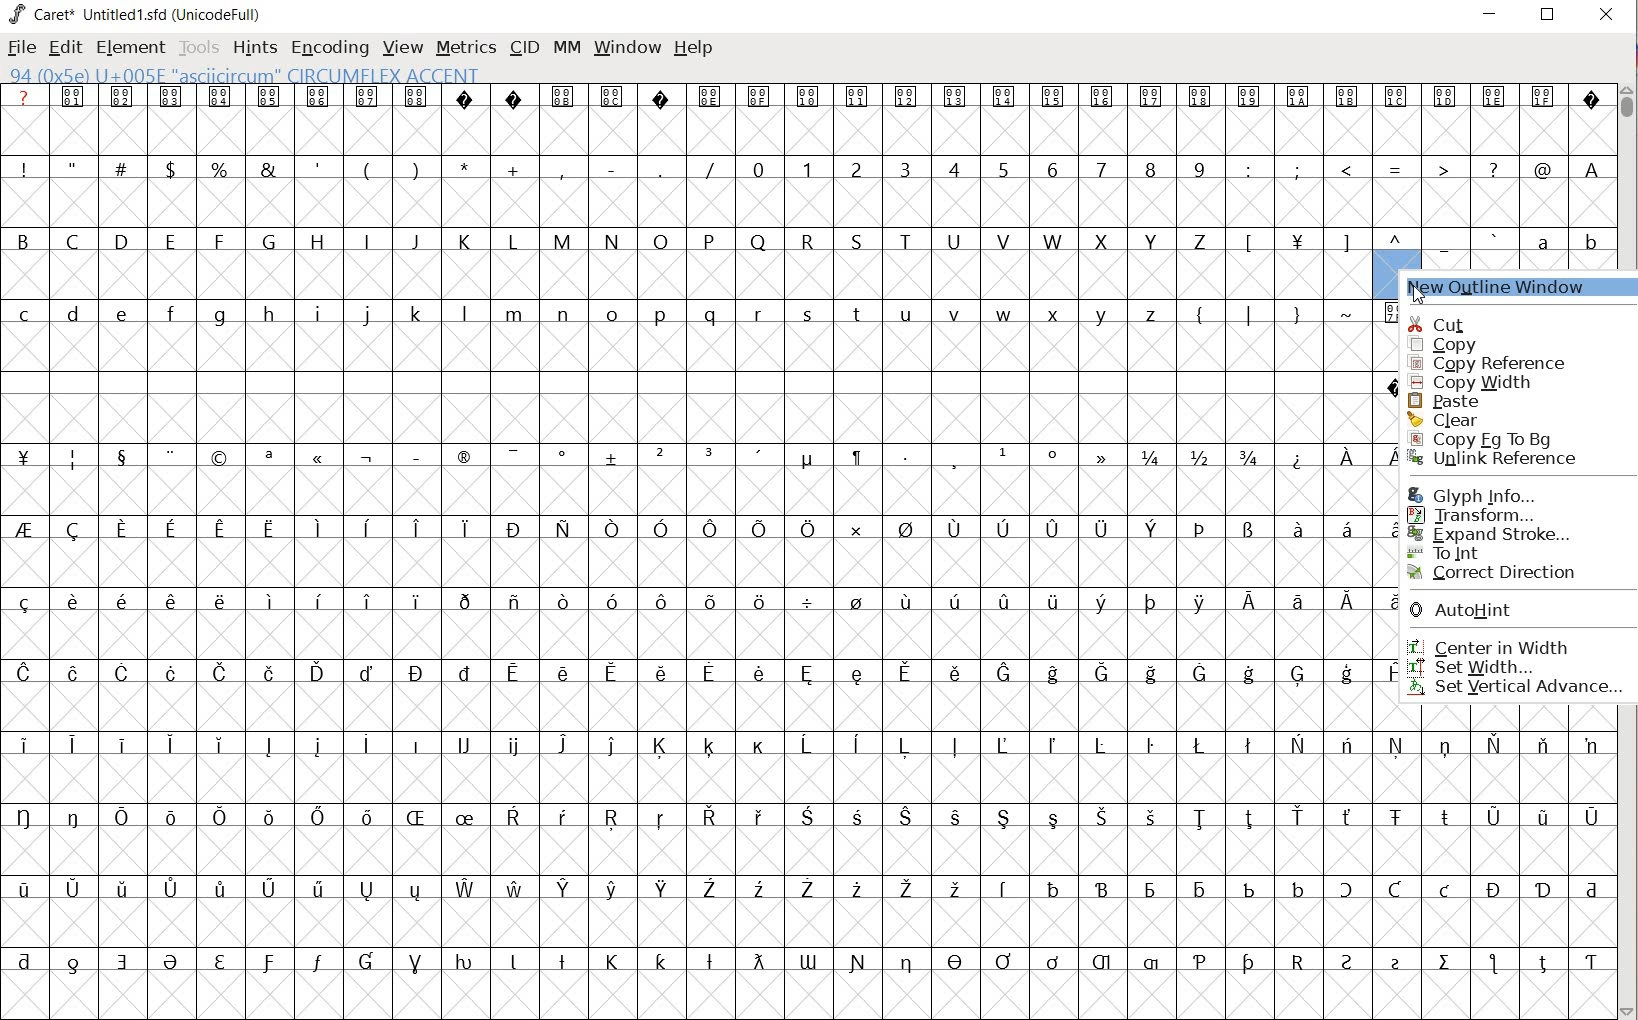  Describe the element at coordinates (1505, 612) in the screenshot. I see `AutoHint` at that location.